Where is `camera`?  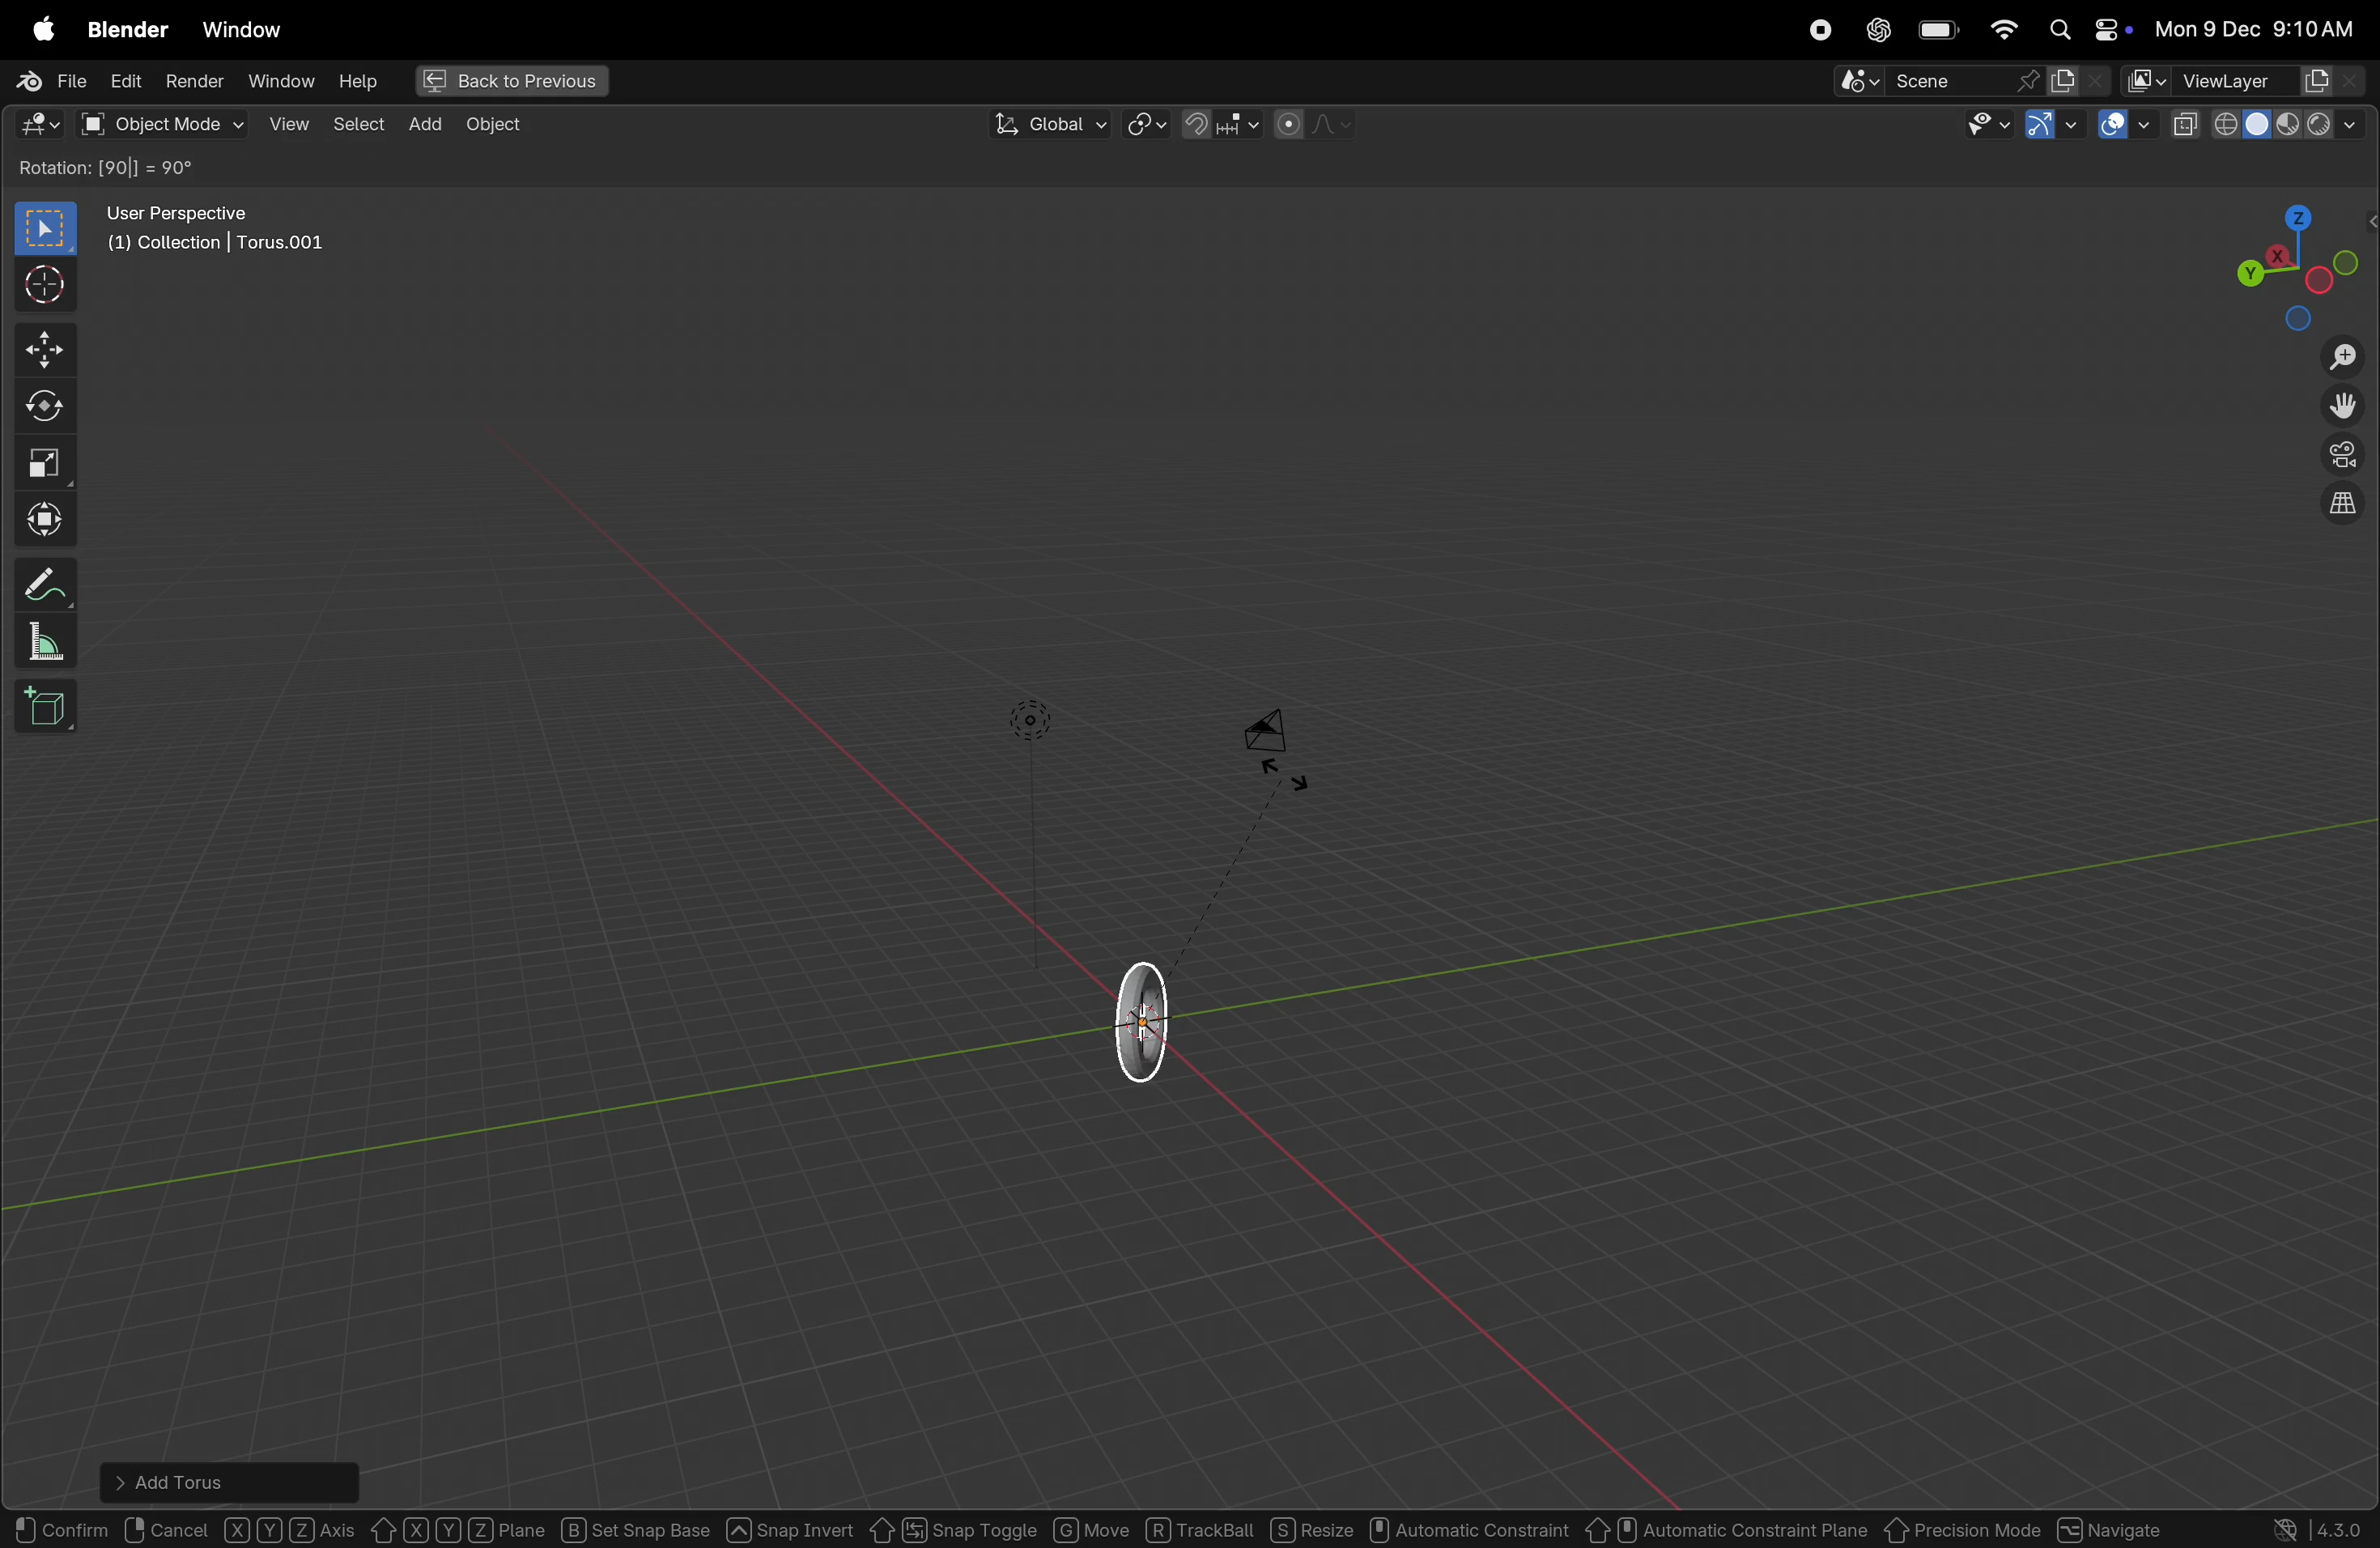
camera is located at coordinates (1280, 744).